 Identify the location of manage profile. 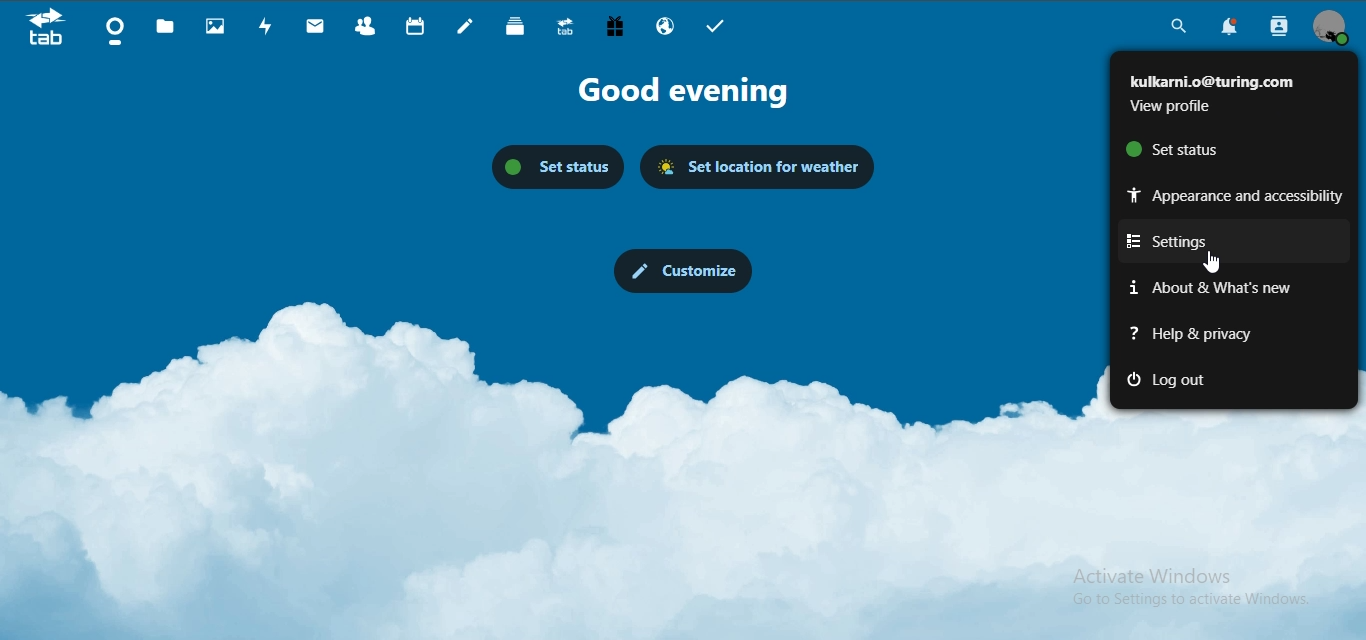
(1332, 28).